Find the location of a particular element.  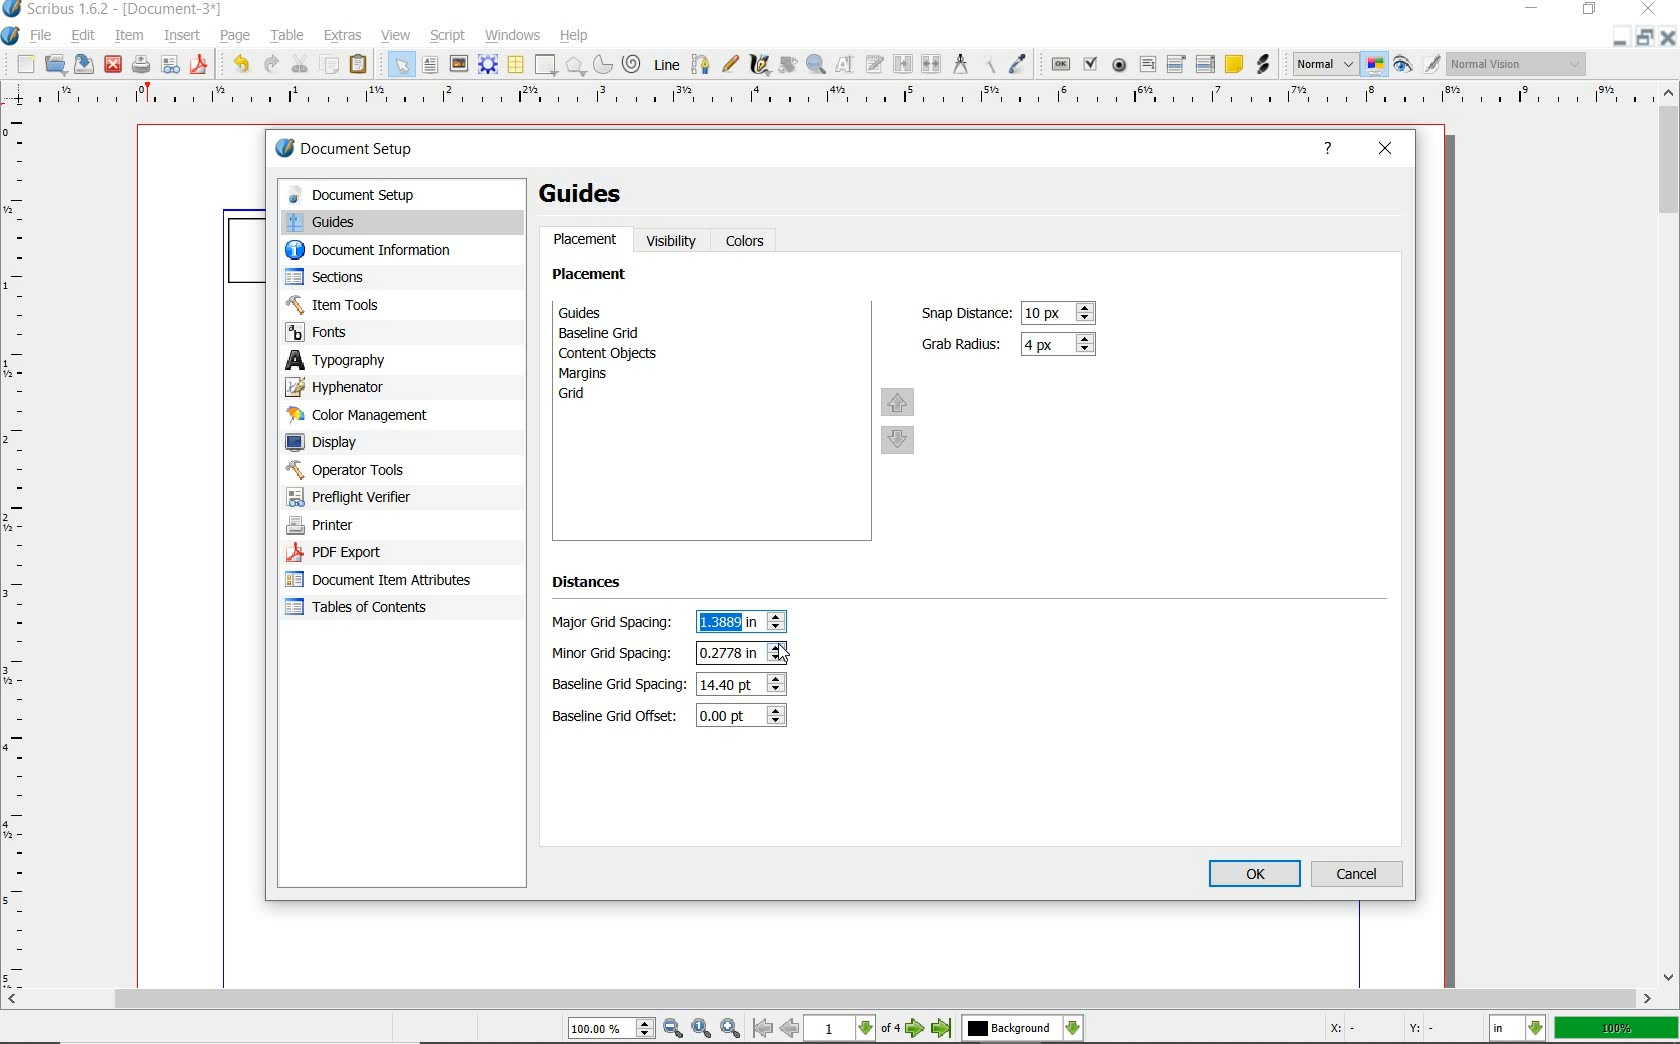

major grid spacing value is located at coordinates (731, 623).